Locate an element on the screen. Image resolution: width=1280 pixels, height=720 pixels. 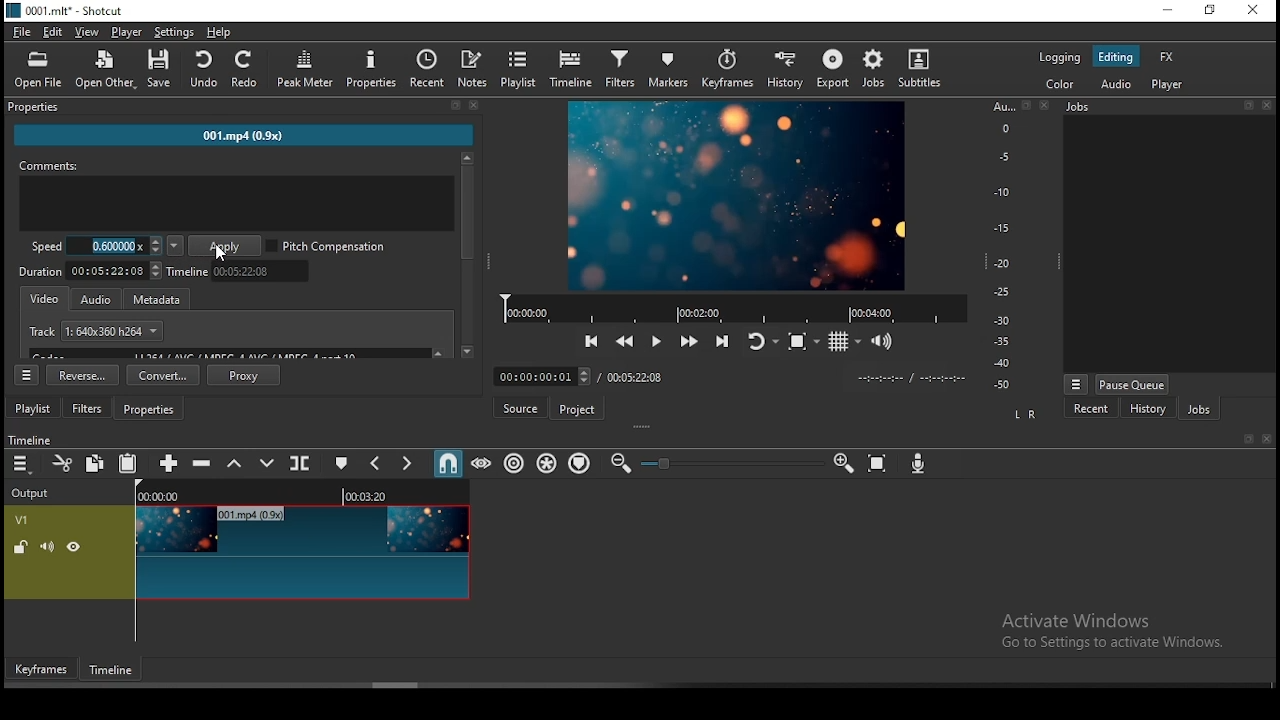
lift is located at coordinates (234, 464).